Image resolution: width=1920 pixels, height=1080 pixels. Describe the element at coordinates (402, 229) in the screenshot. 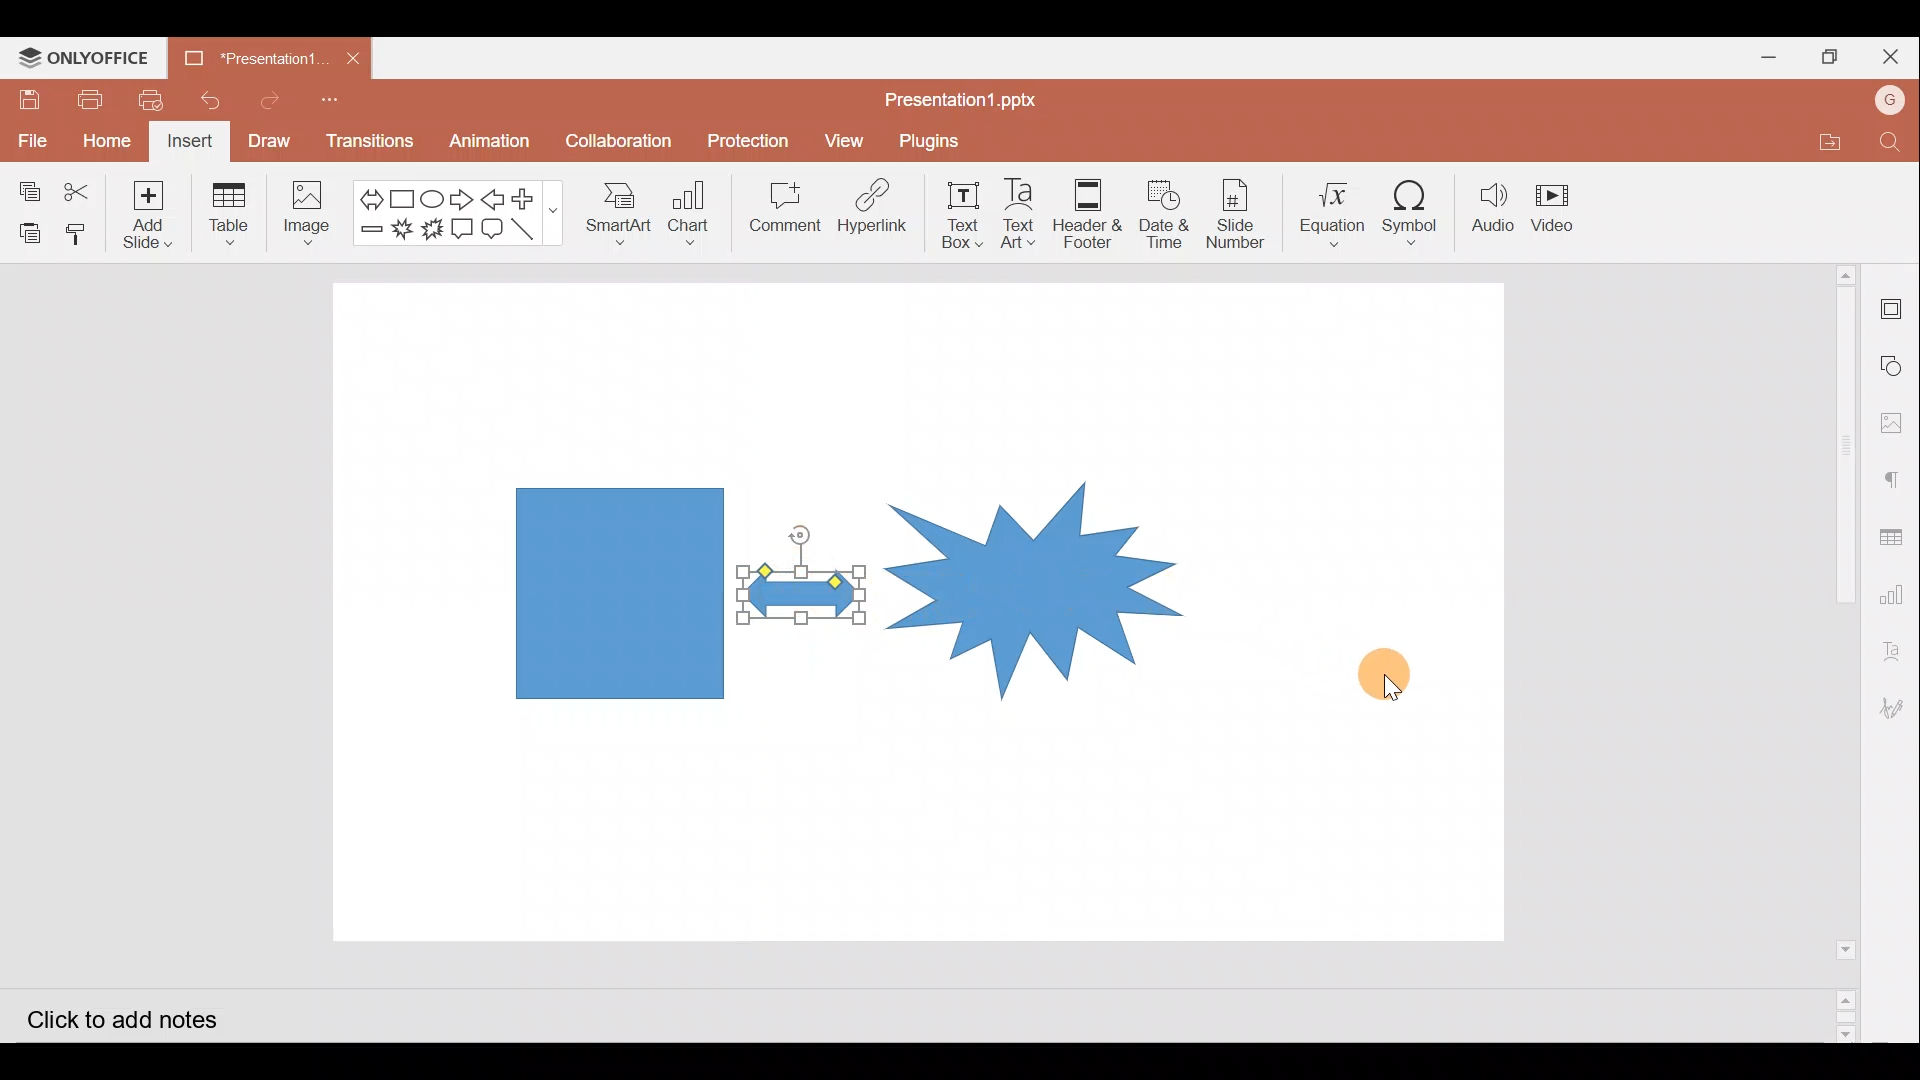

I see `Explosion 1` at that location.